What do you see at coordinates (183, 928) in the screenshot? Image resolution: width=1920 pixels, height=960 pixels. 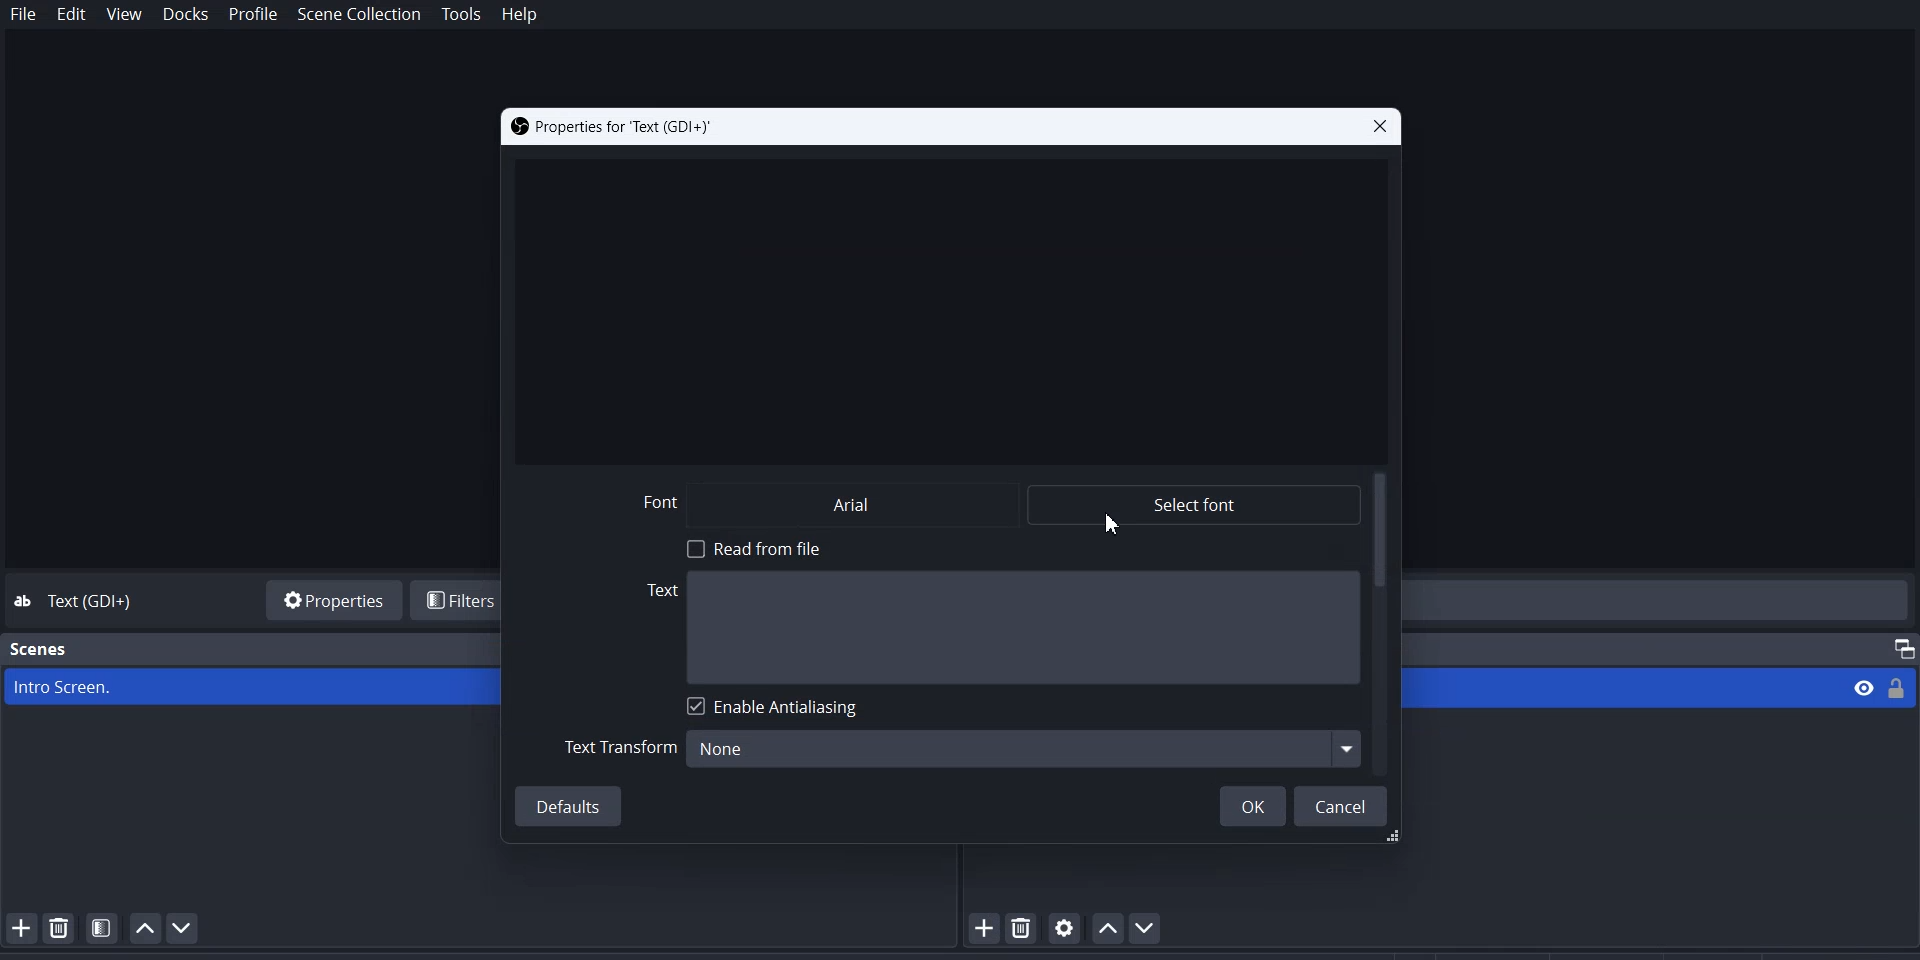 I see `Move scene Down` at bounding box center [183, 928].